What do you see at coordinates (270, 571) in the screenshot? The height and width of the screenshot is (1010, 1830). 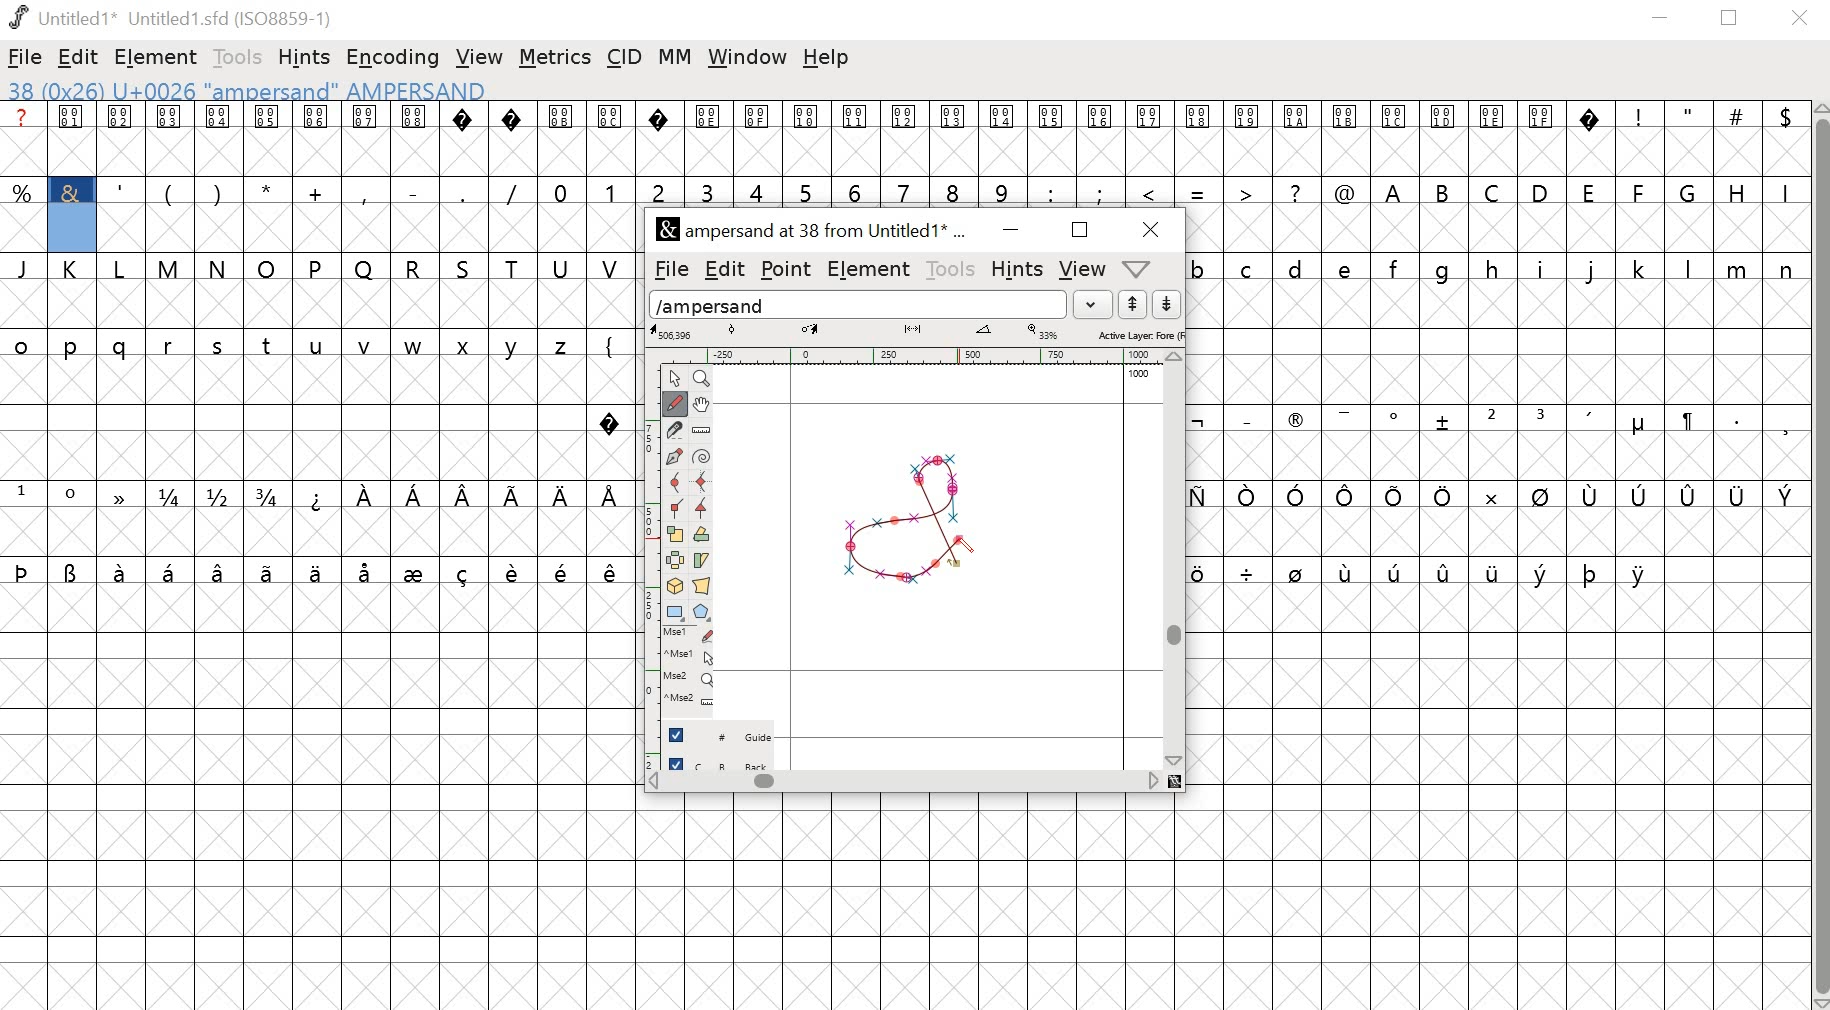 I see `symbol` at bounding box center [270, 571].